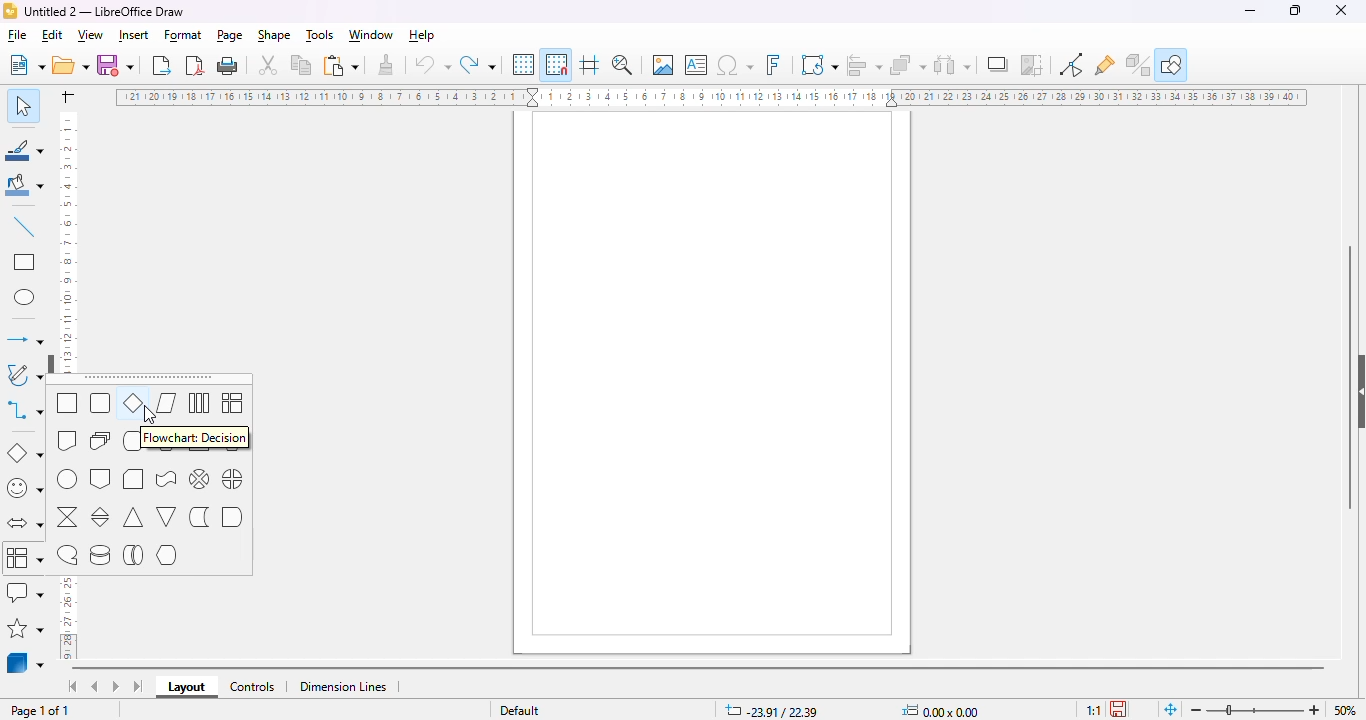 The image size is (1366, 720). I want to click on scroll to next sheet, so click(116, 687).